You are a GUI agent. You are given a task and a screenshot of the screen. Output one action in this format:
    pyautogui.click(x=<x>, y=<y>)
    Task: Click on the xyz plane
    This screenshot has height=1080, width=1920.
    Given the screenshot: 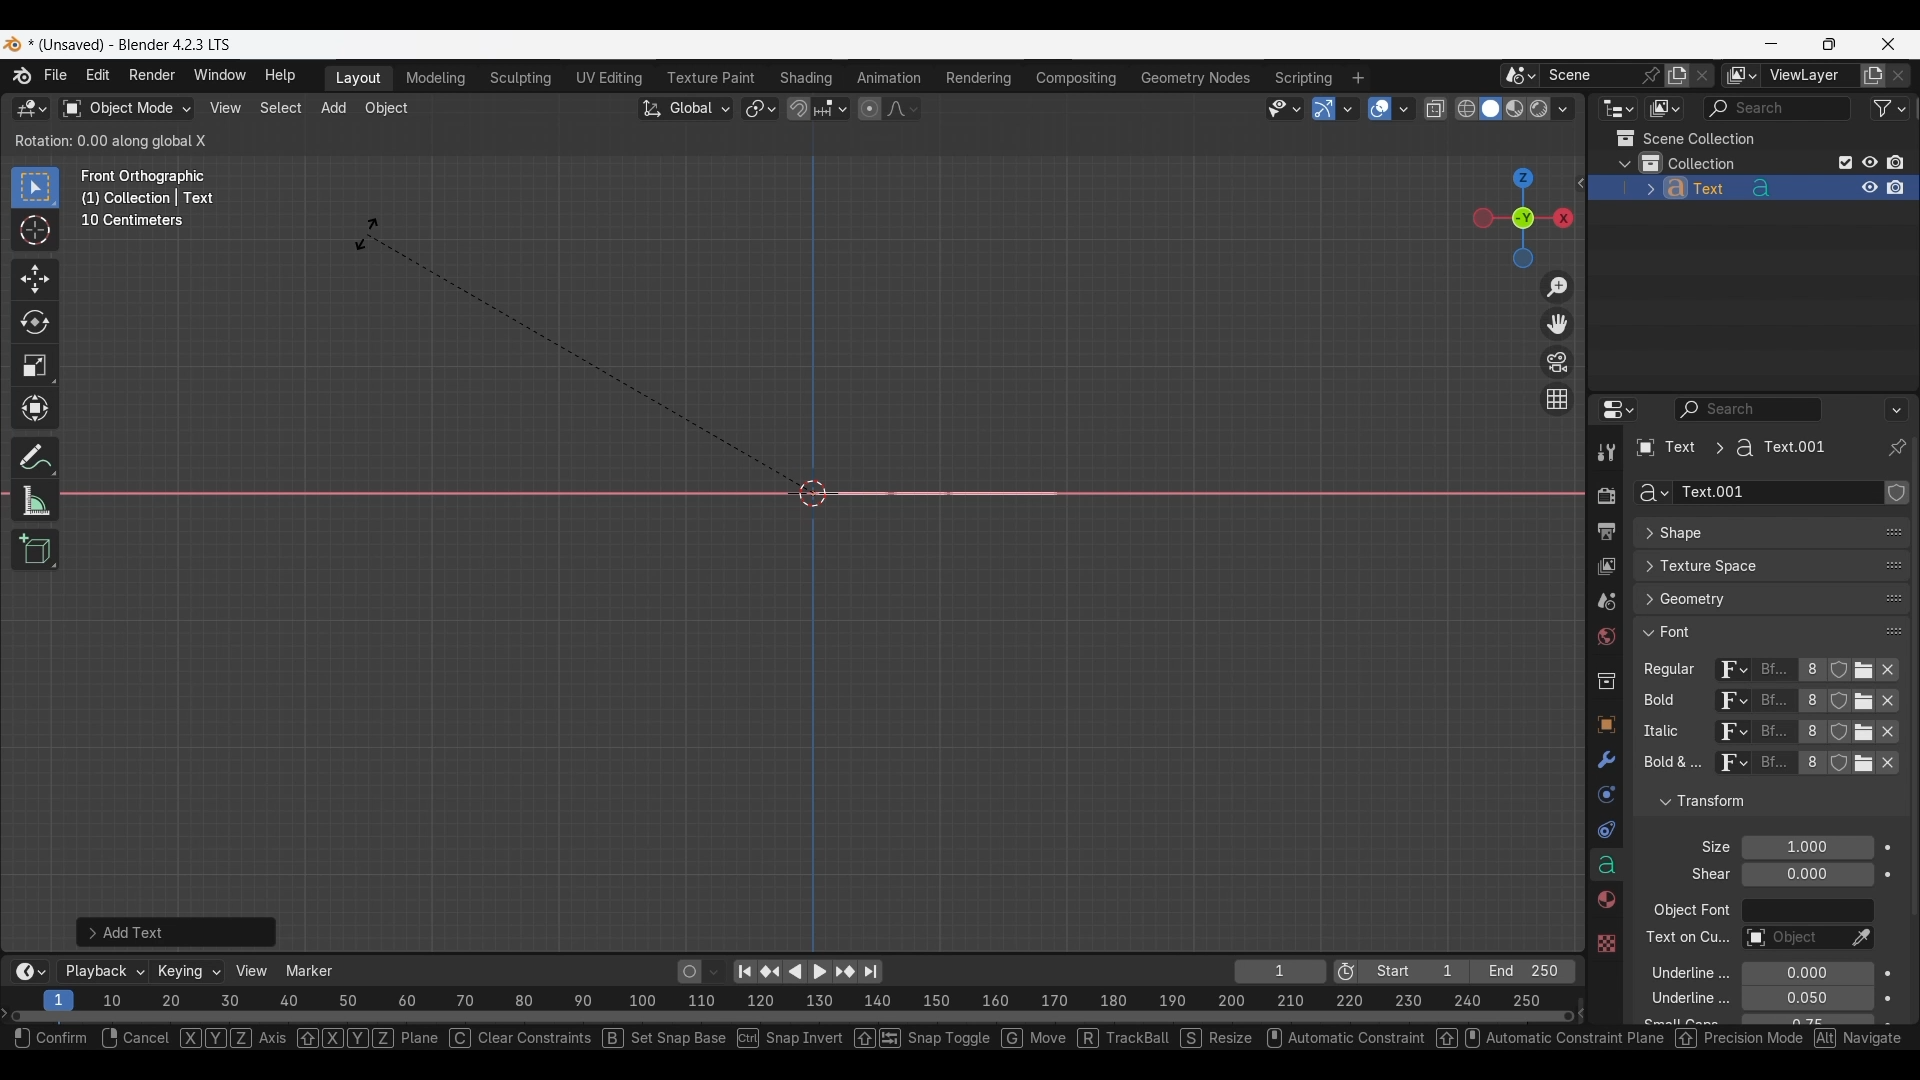 What is the action you would take?
    pyautogui.click(x=371, y=1040)
    